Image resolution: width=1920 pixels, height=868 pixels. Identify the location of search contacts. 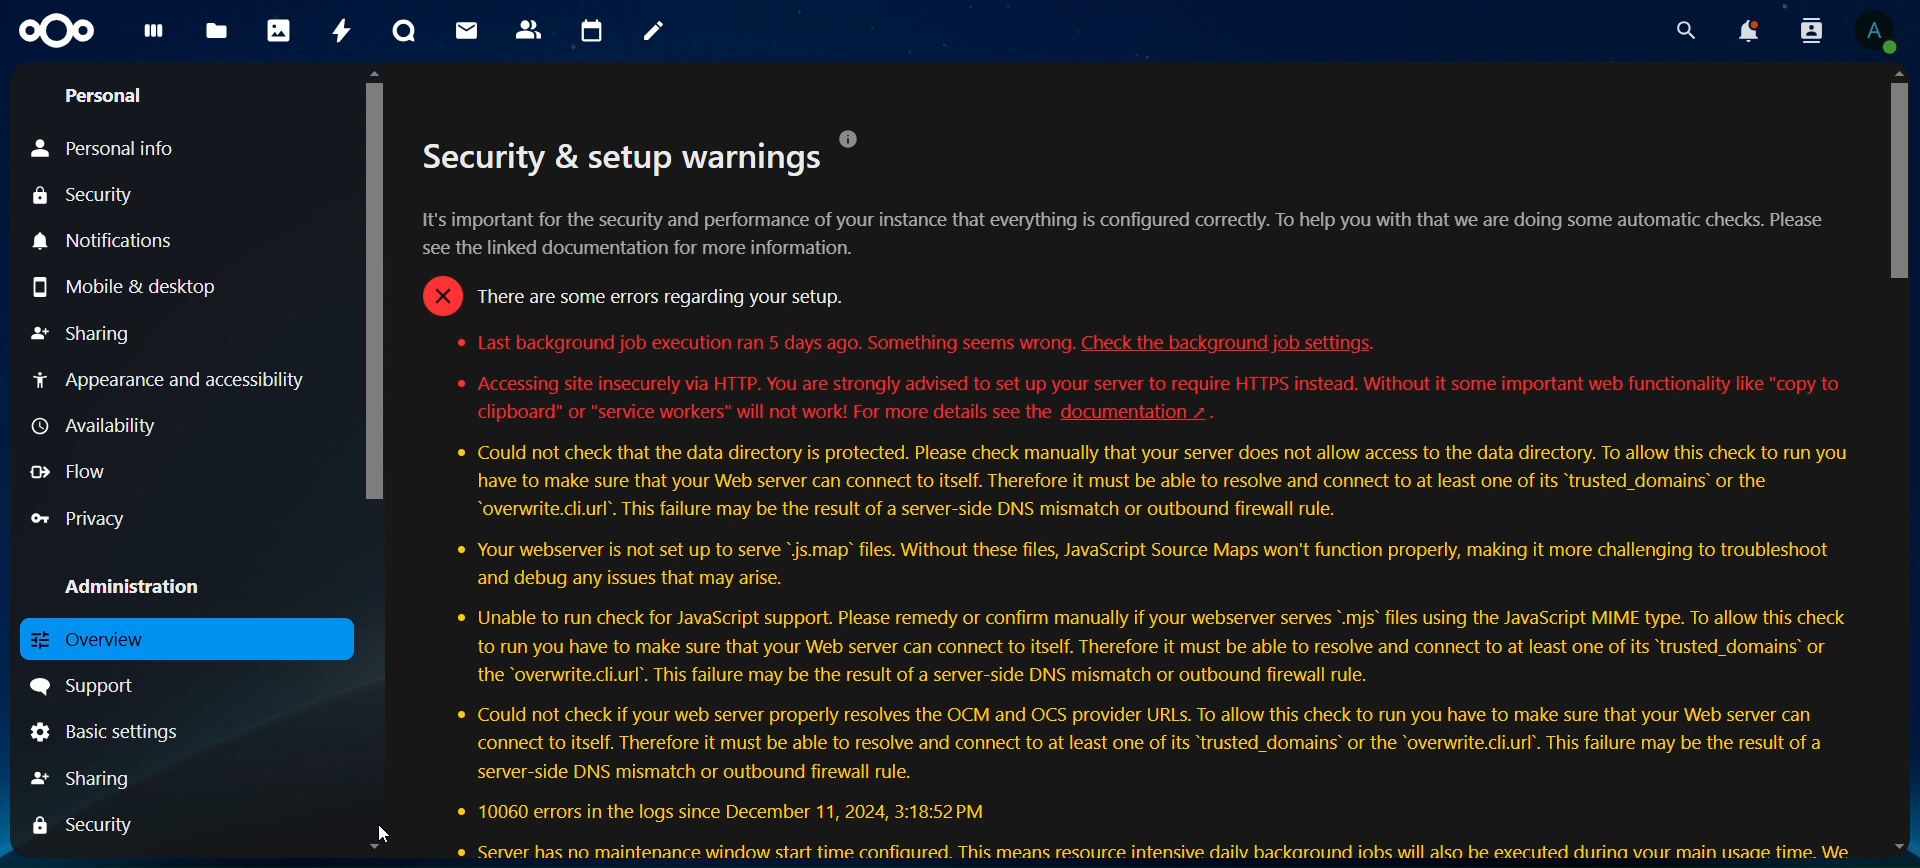
(1809, 33).